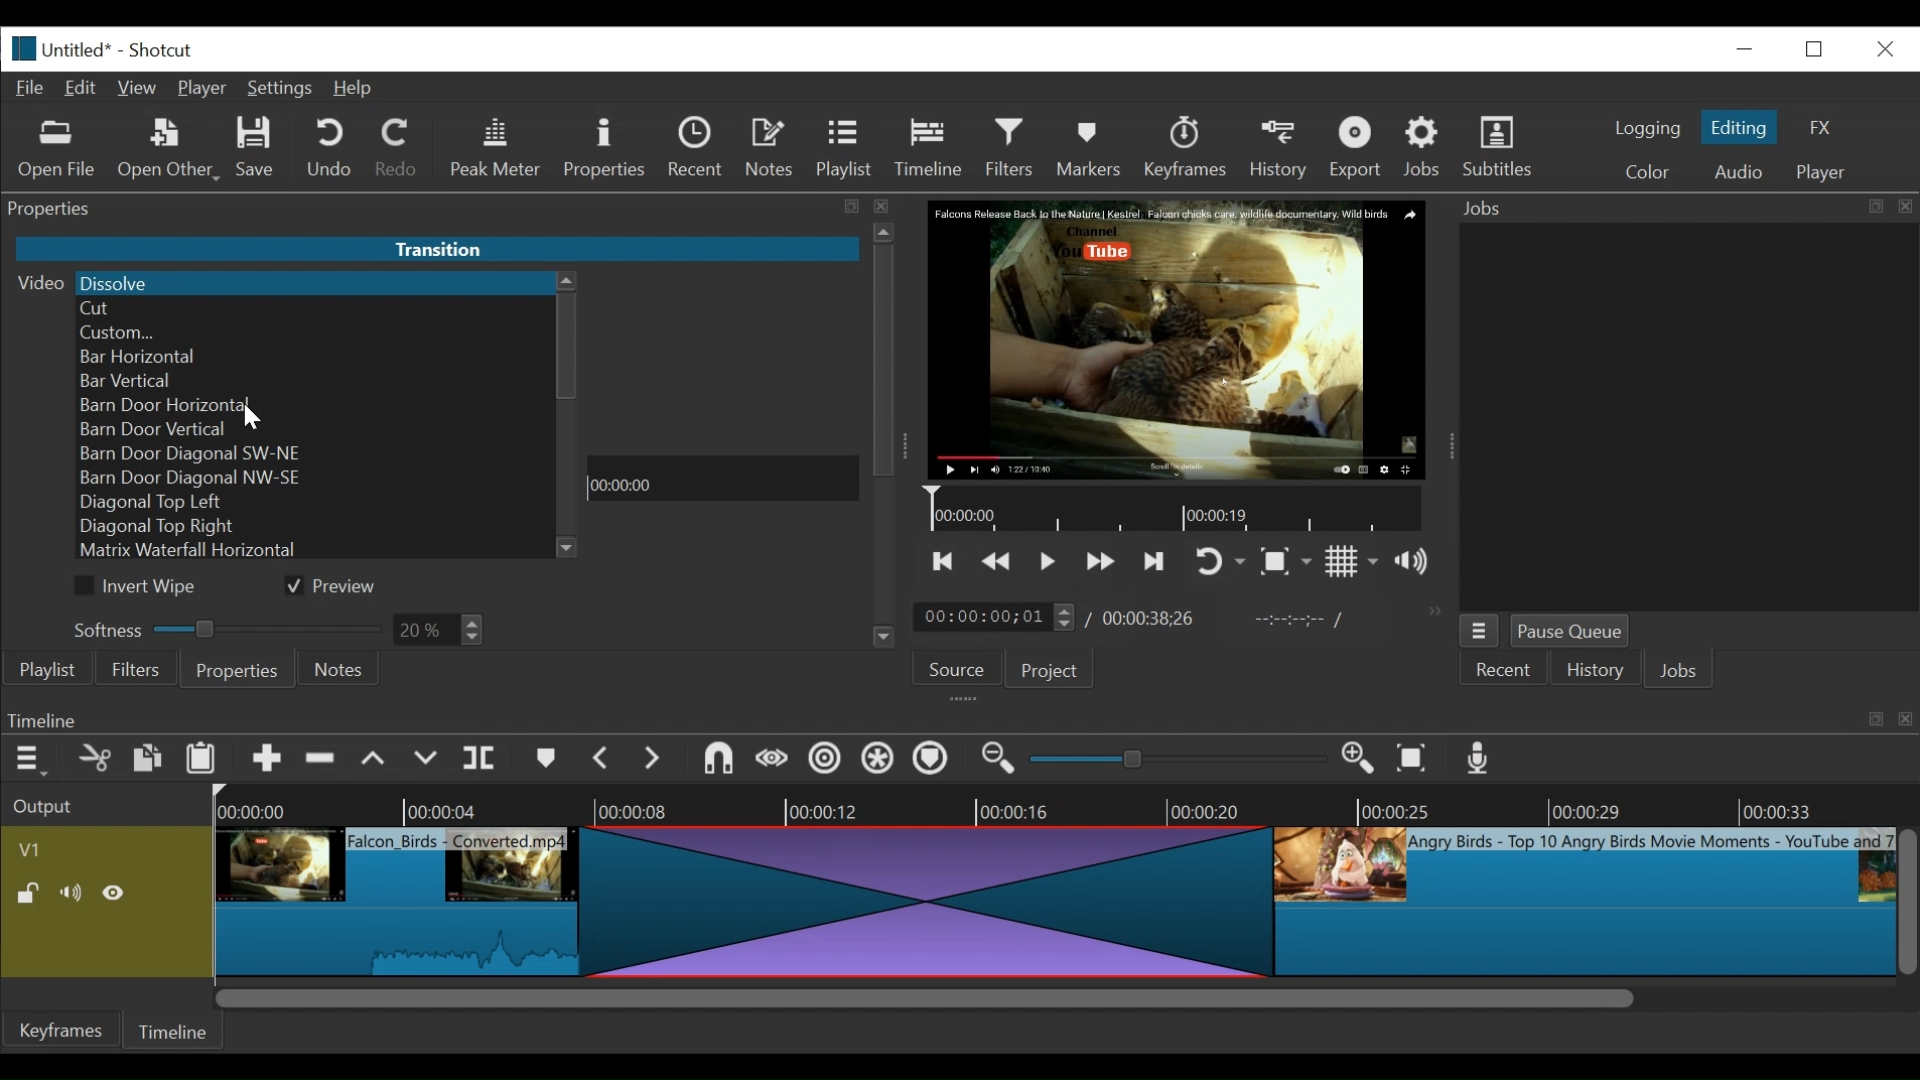  Describe the element at coordinates (1681, 673) in the screenshot. I see `JOBS` at that location.